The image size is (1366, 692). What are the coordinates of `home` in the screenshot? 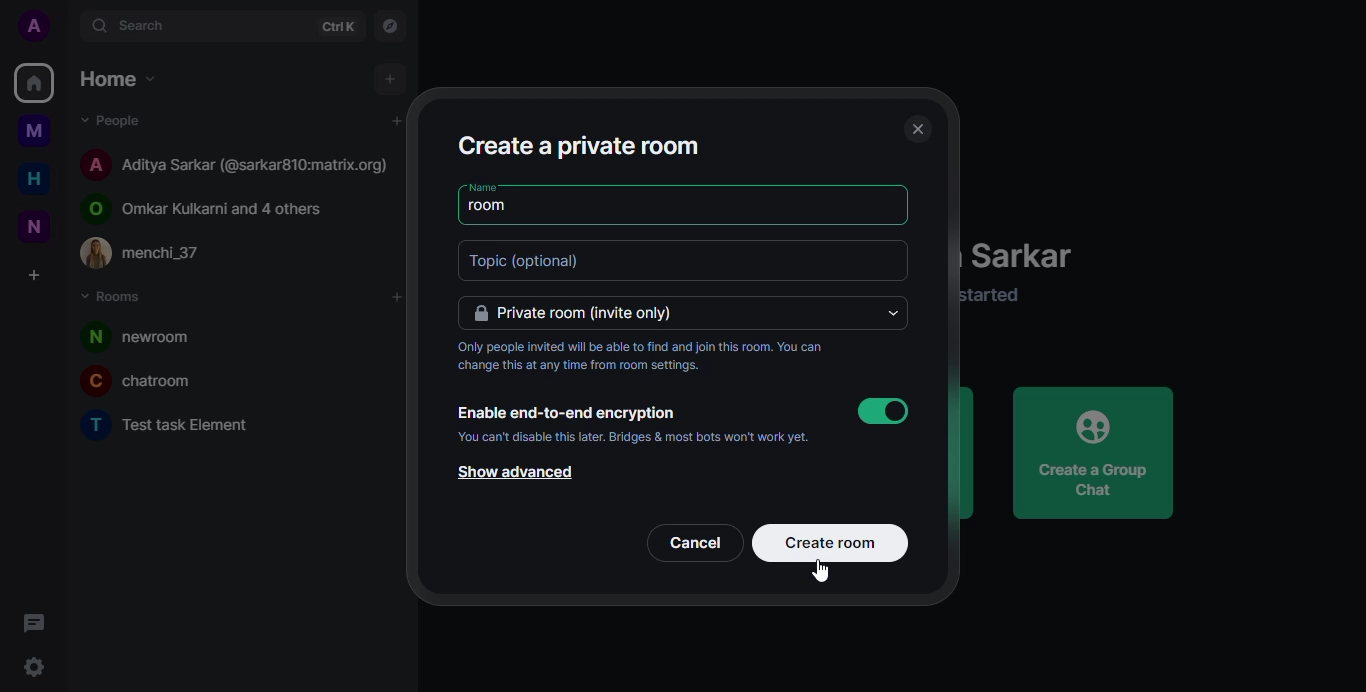 It's located at (37, 178).